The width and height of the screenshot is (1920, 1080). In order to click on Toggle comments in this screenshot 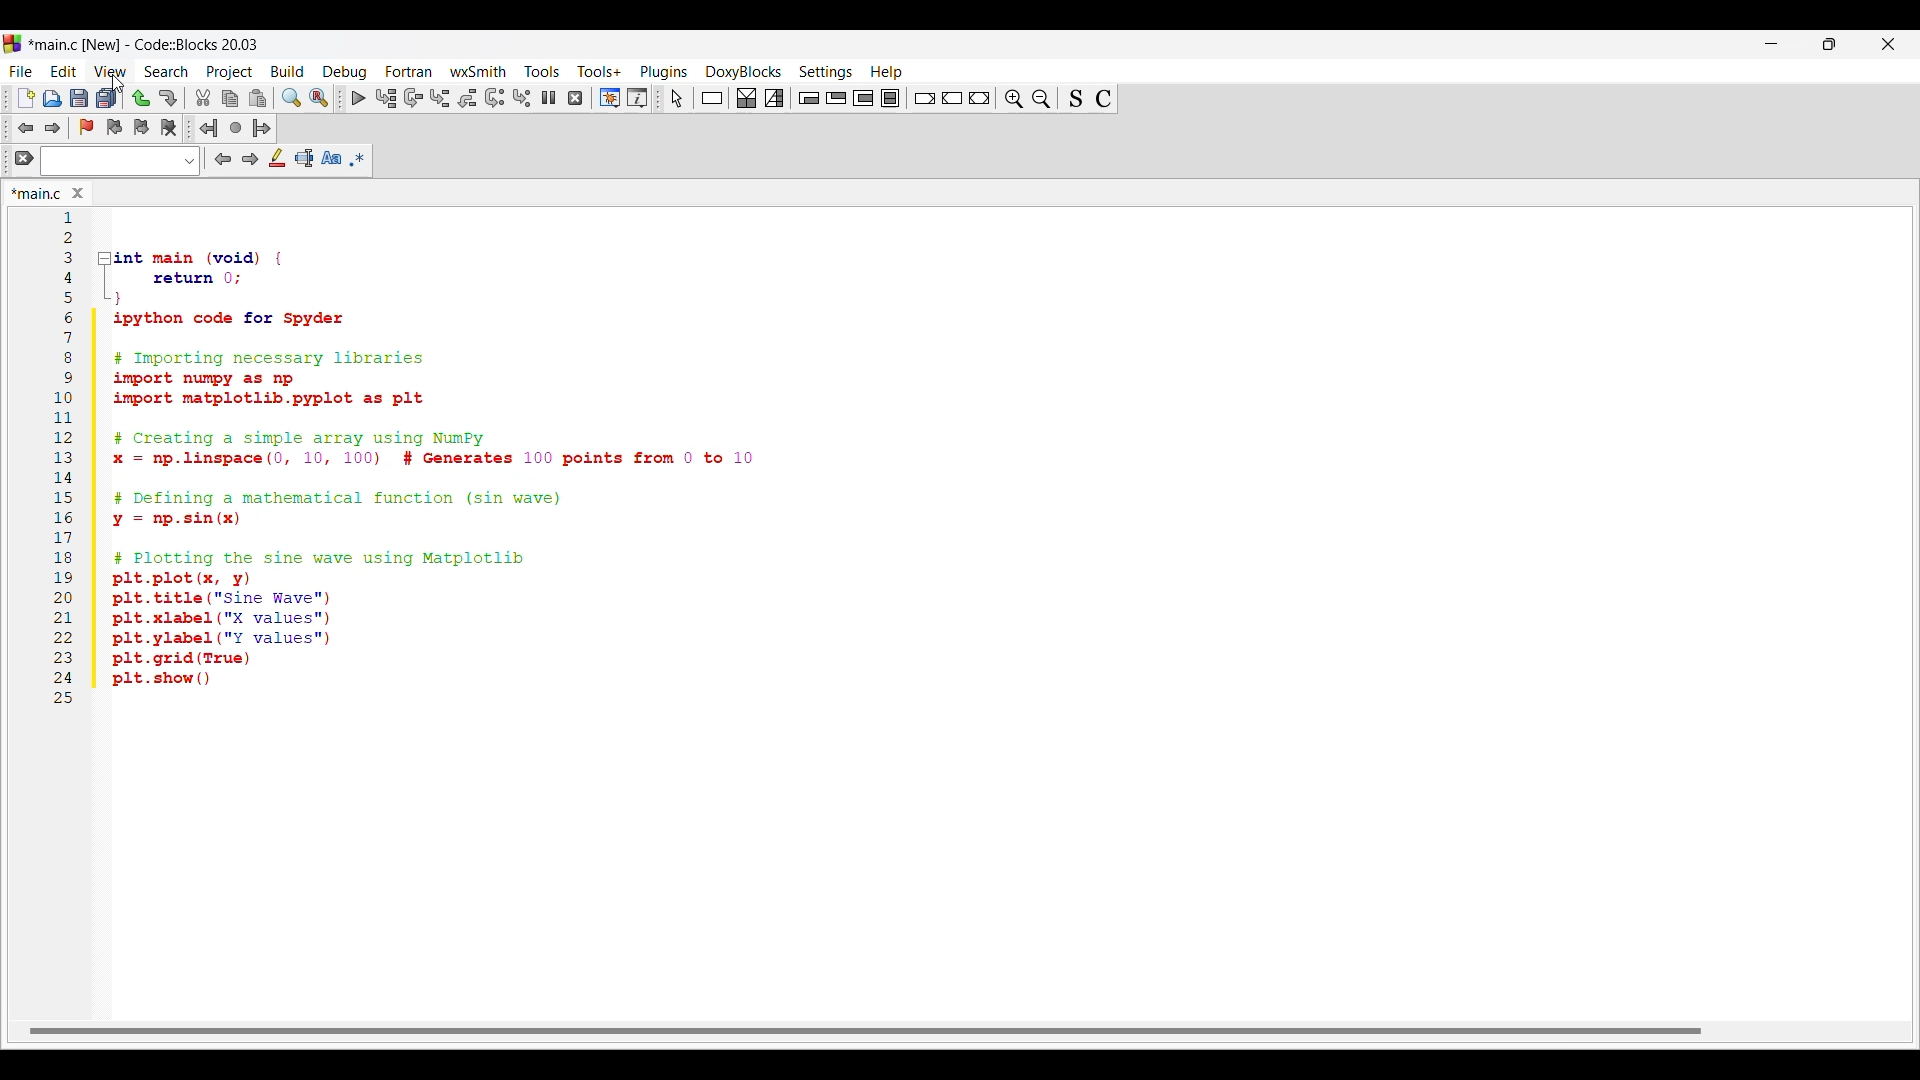, I will do `click(1104, 99)`.